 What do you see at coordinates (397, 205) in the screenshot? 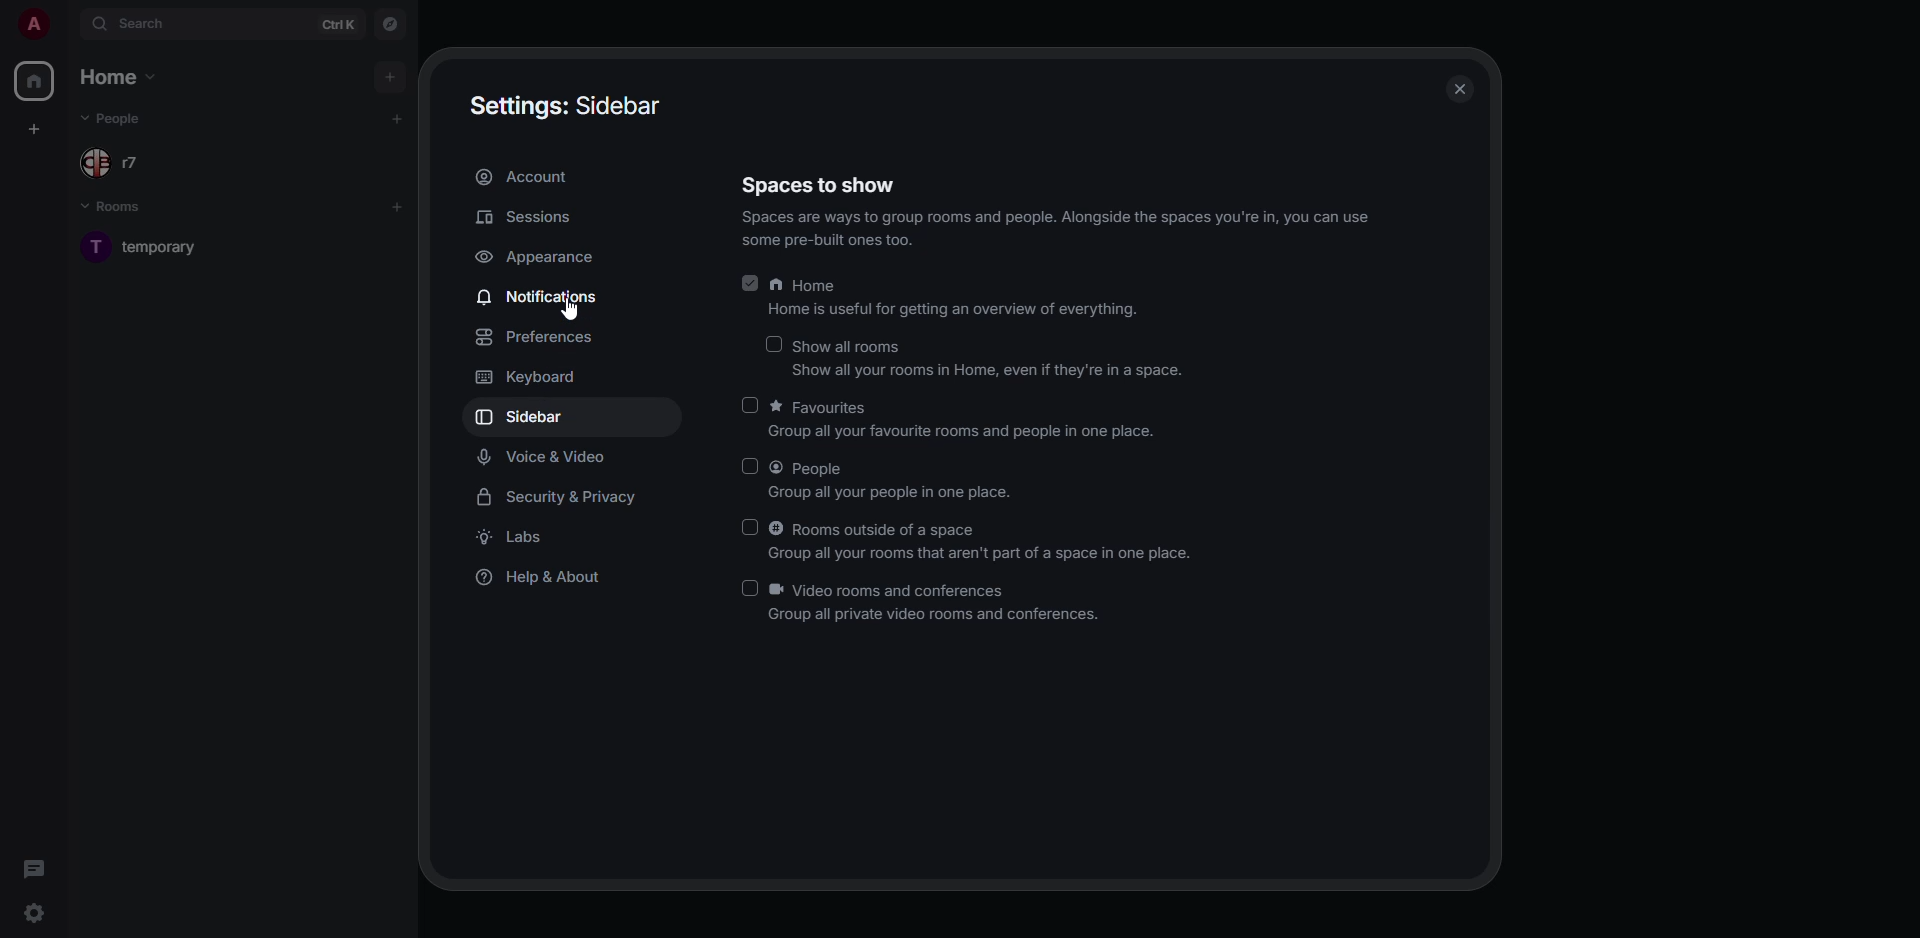
I see `add` at bounding box center [397, 205].